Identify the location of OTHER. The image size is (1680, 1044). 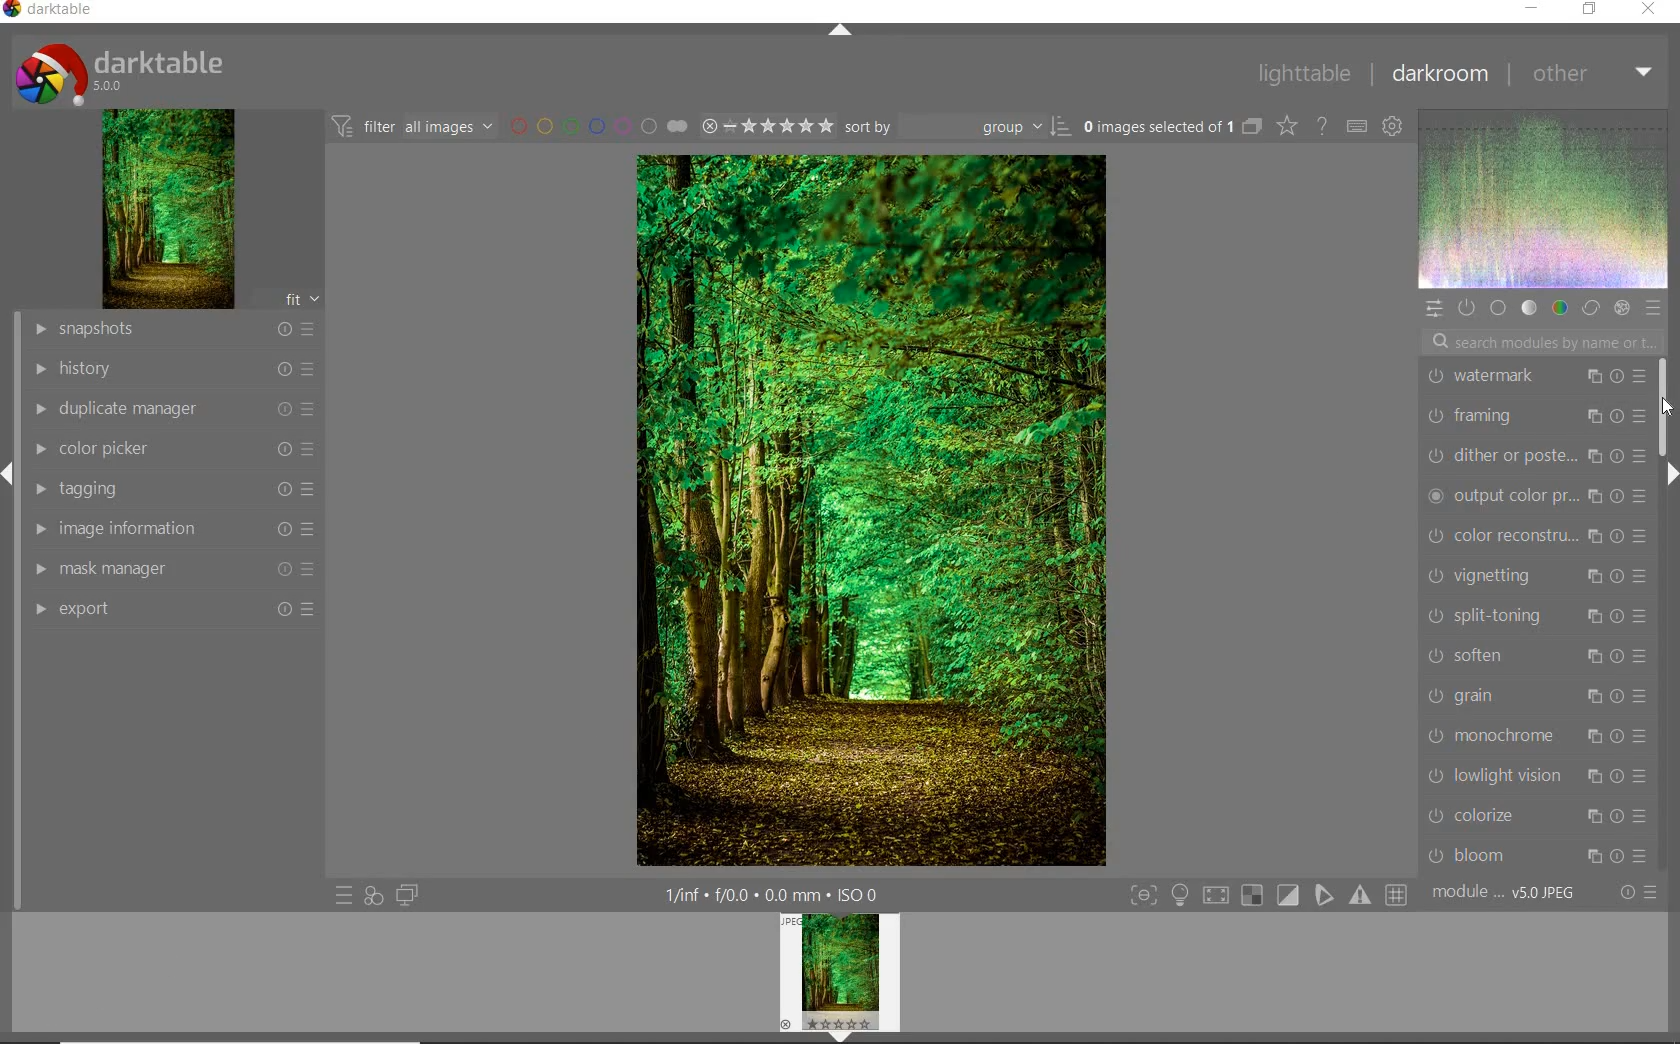
(1594, 73).